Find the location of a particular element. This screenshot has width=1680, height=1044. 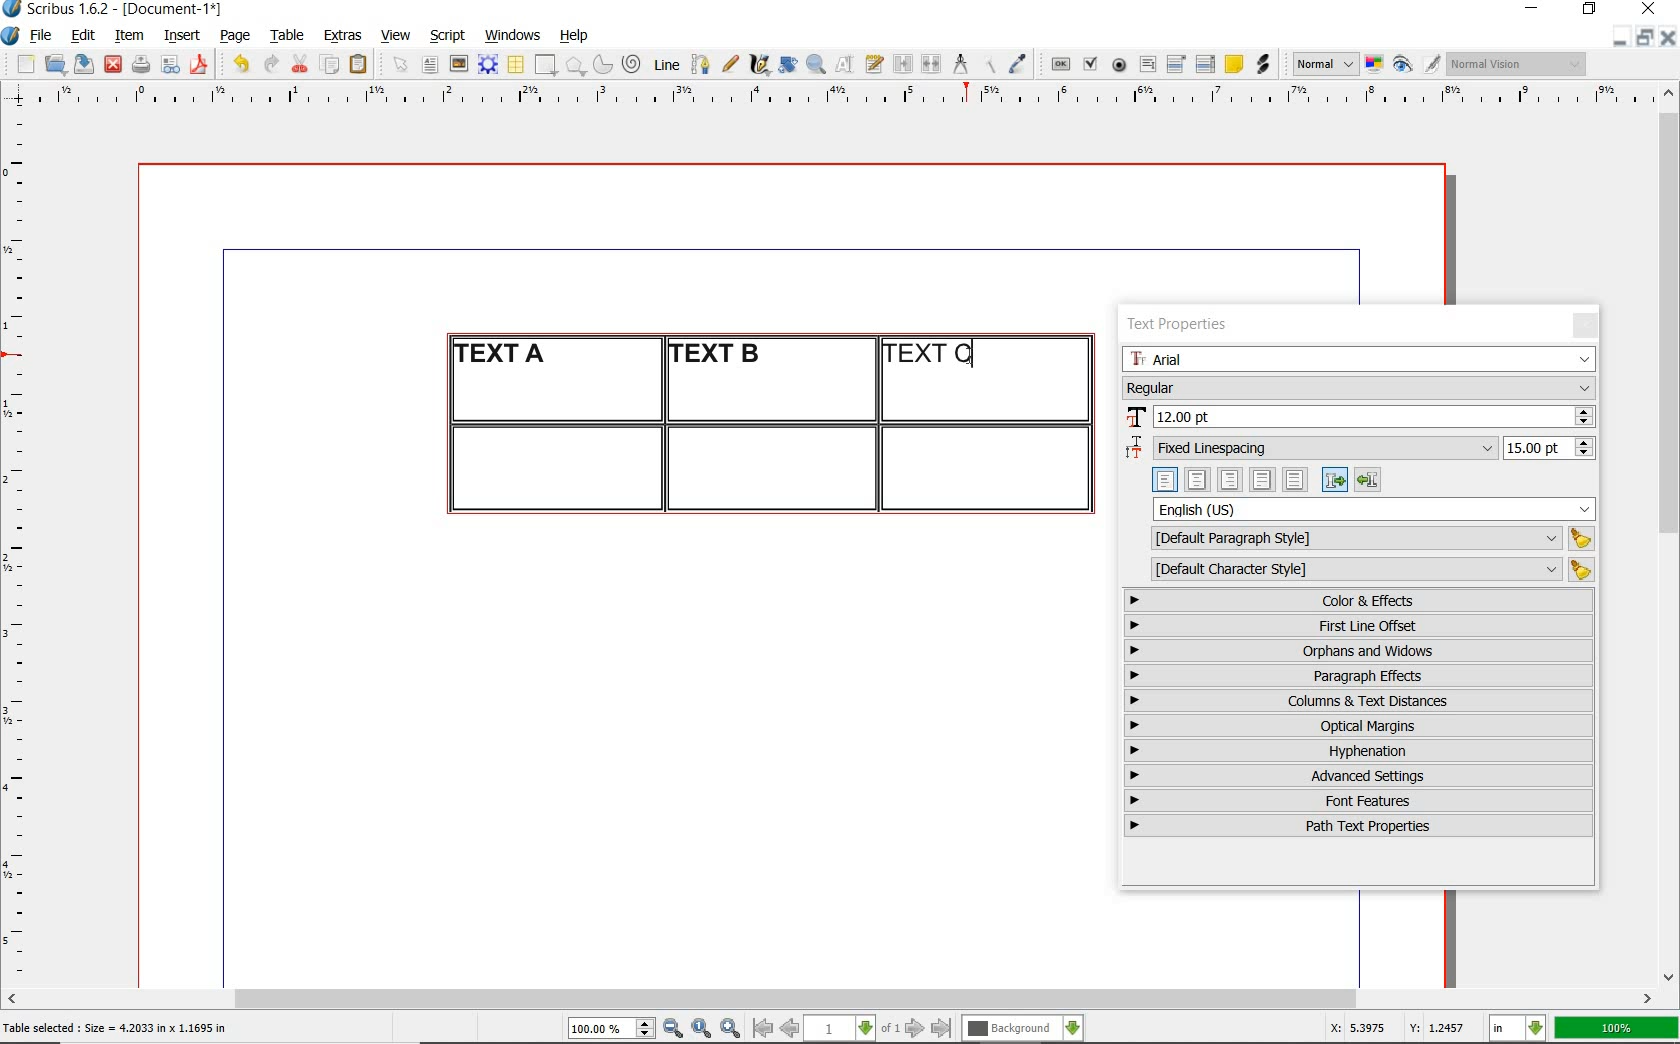

scrollbar is located at coordinates (1670, 533).